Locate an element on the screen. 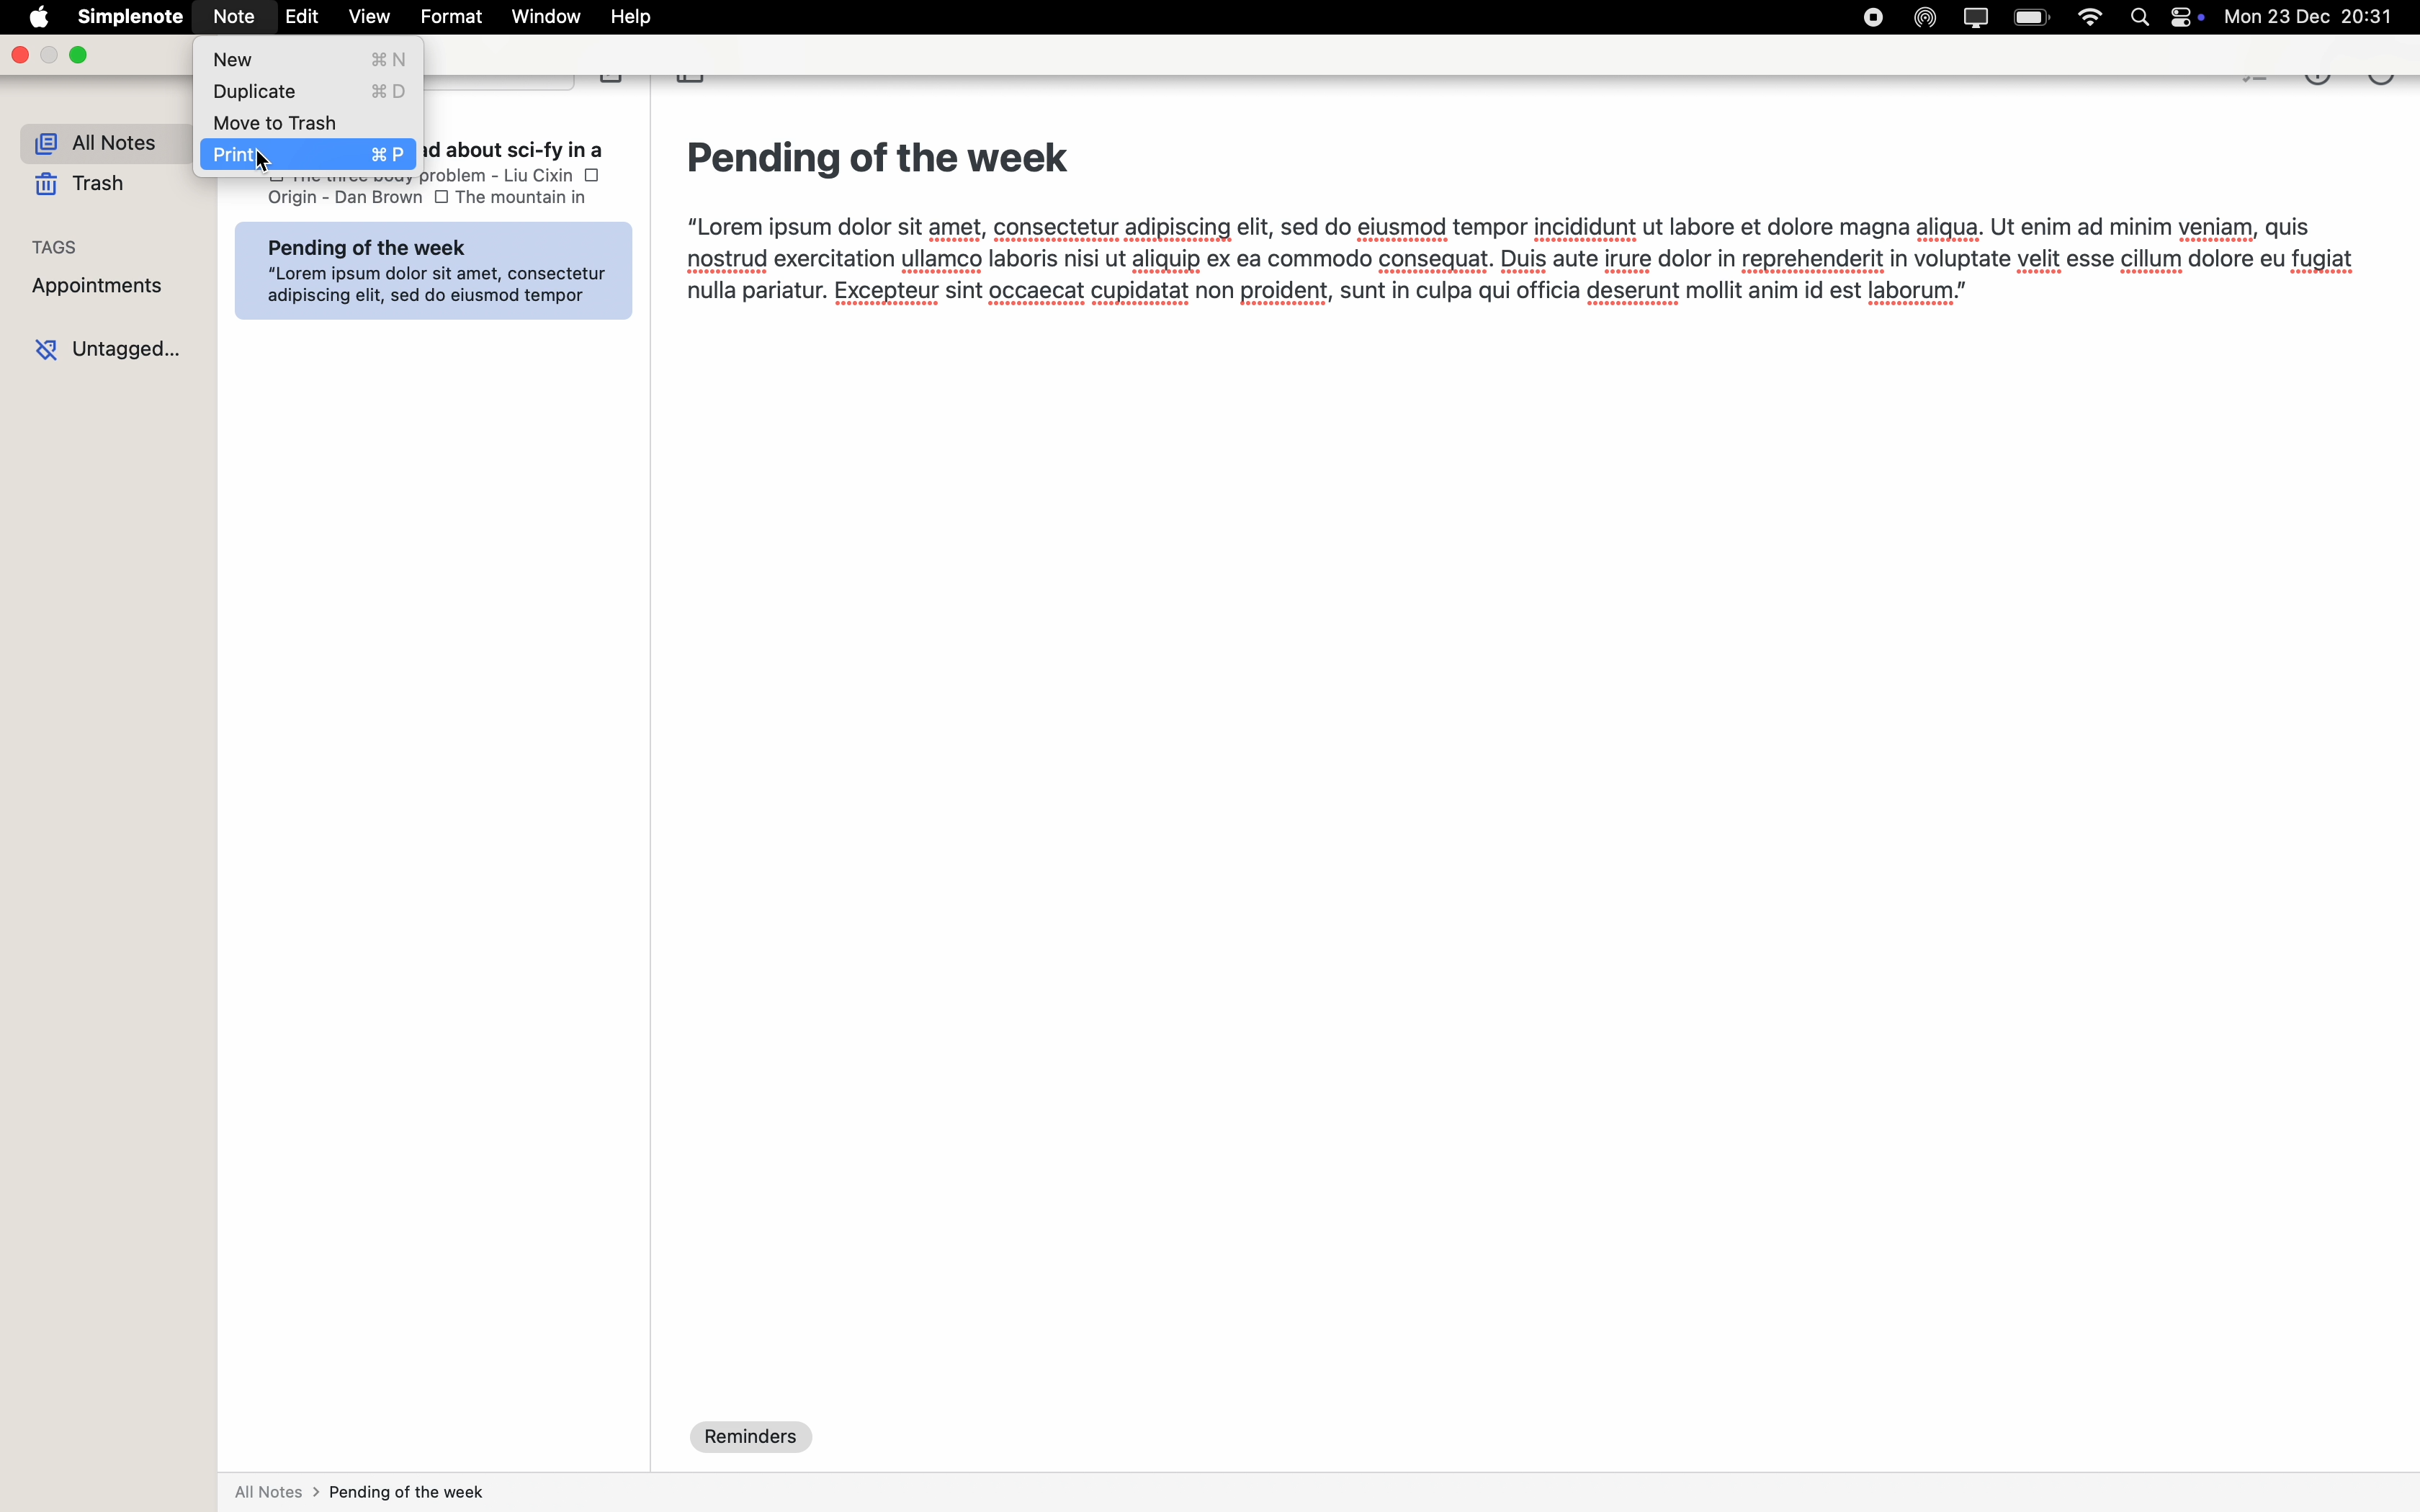 Image resolution: width=2420 pixels, height=1512 pixels. create note is located at coordinates (613, 84).